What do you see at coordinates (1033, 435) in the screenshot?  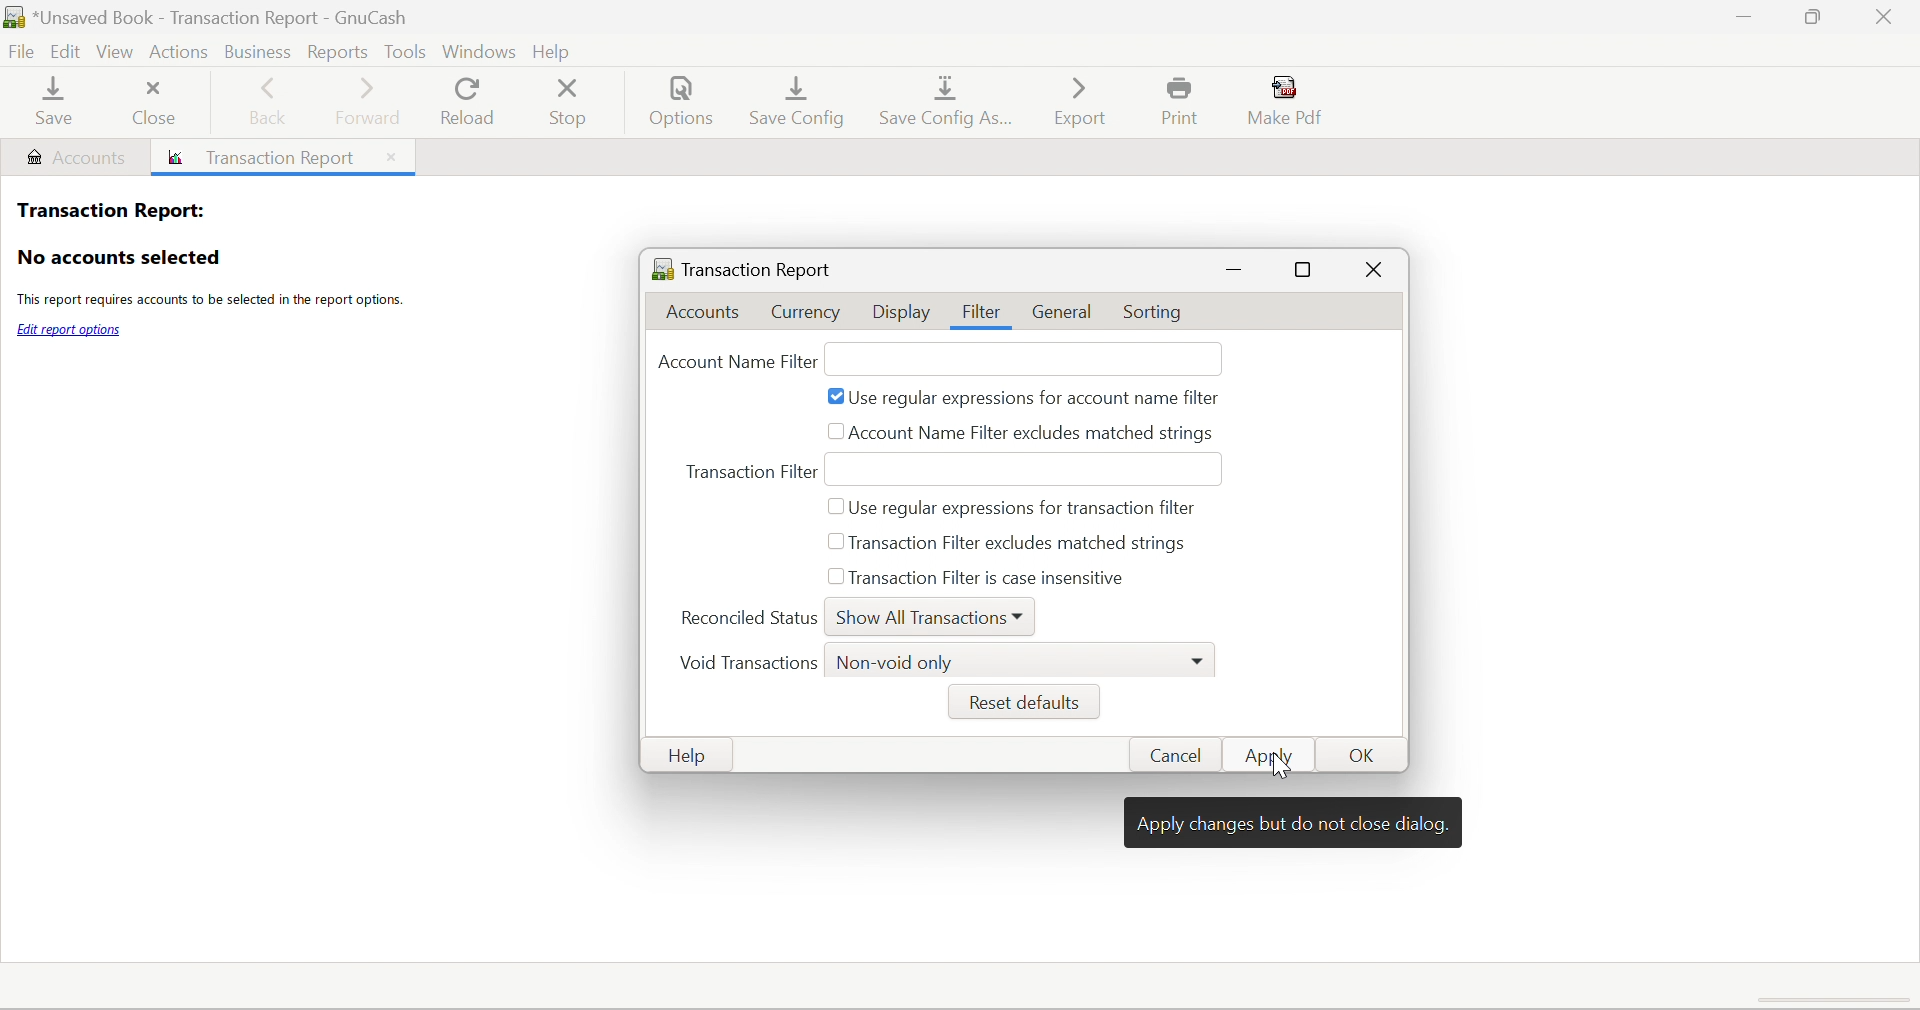 I see `Account Name Filter excludes matched strings` at bounding box center [1033, 435].